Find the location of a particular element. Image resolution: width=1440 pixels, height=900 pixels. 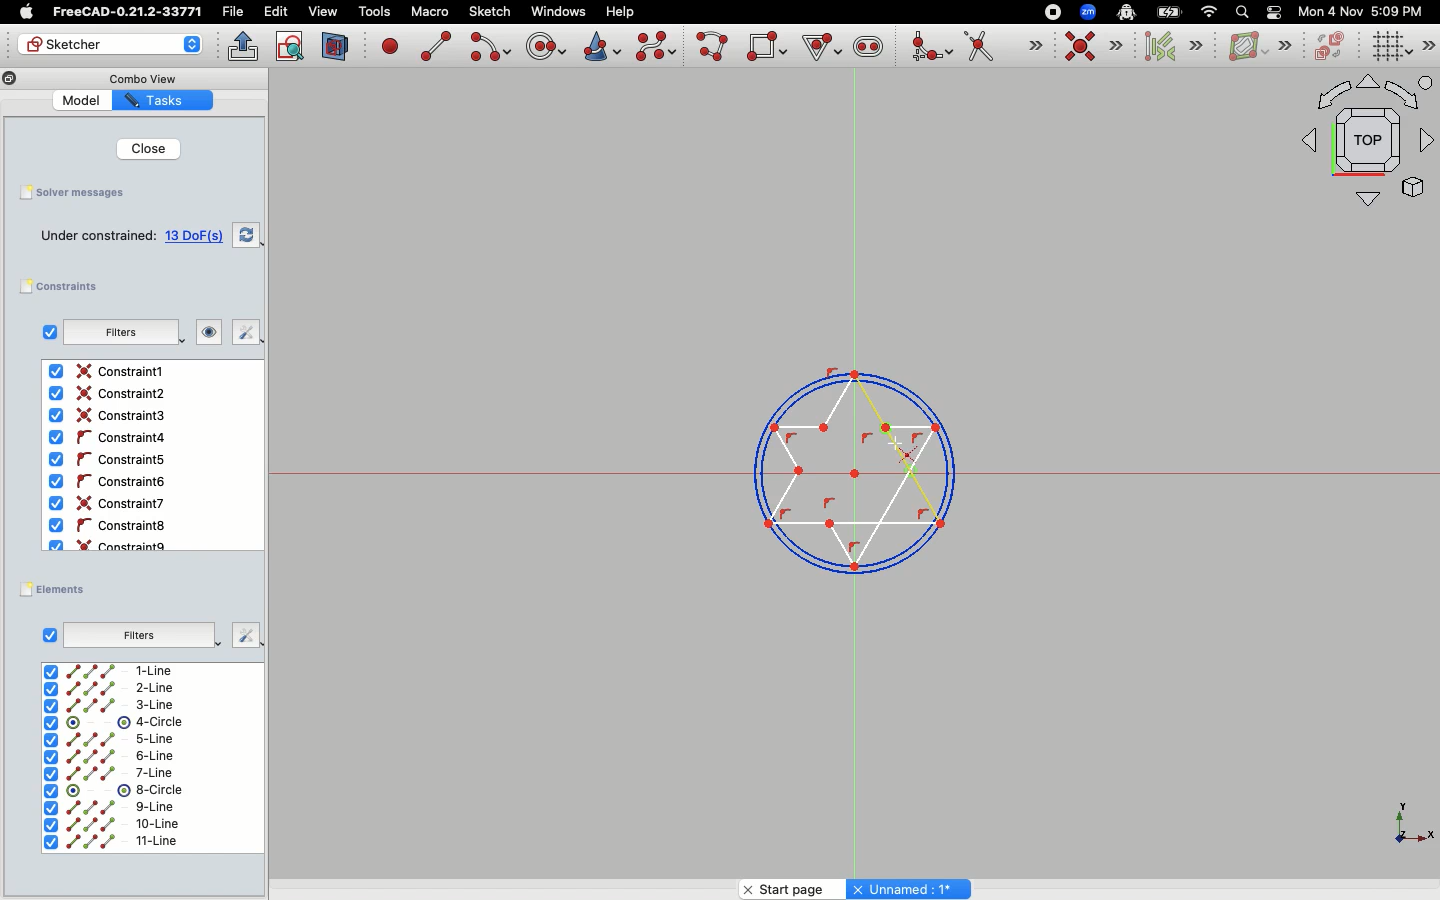

Toggle is located at coordinates (1274, 12).